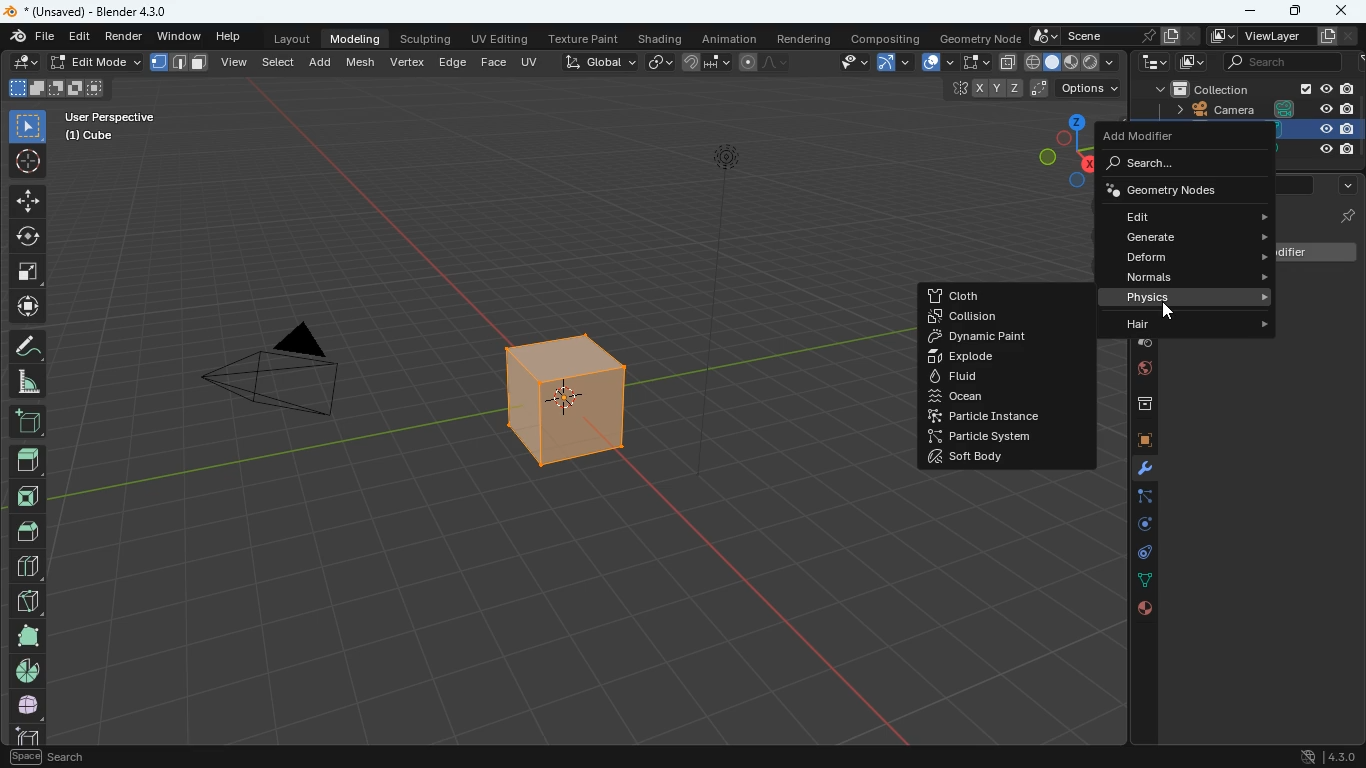 This screenshot has width=1366, height=768. Describe the element at coordinates (1072, 61) in the screenshot. I see `fill` at that location.